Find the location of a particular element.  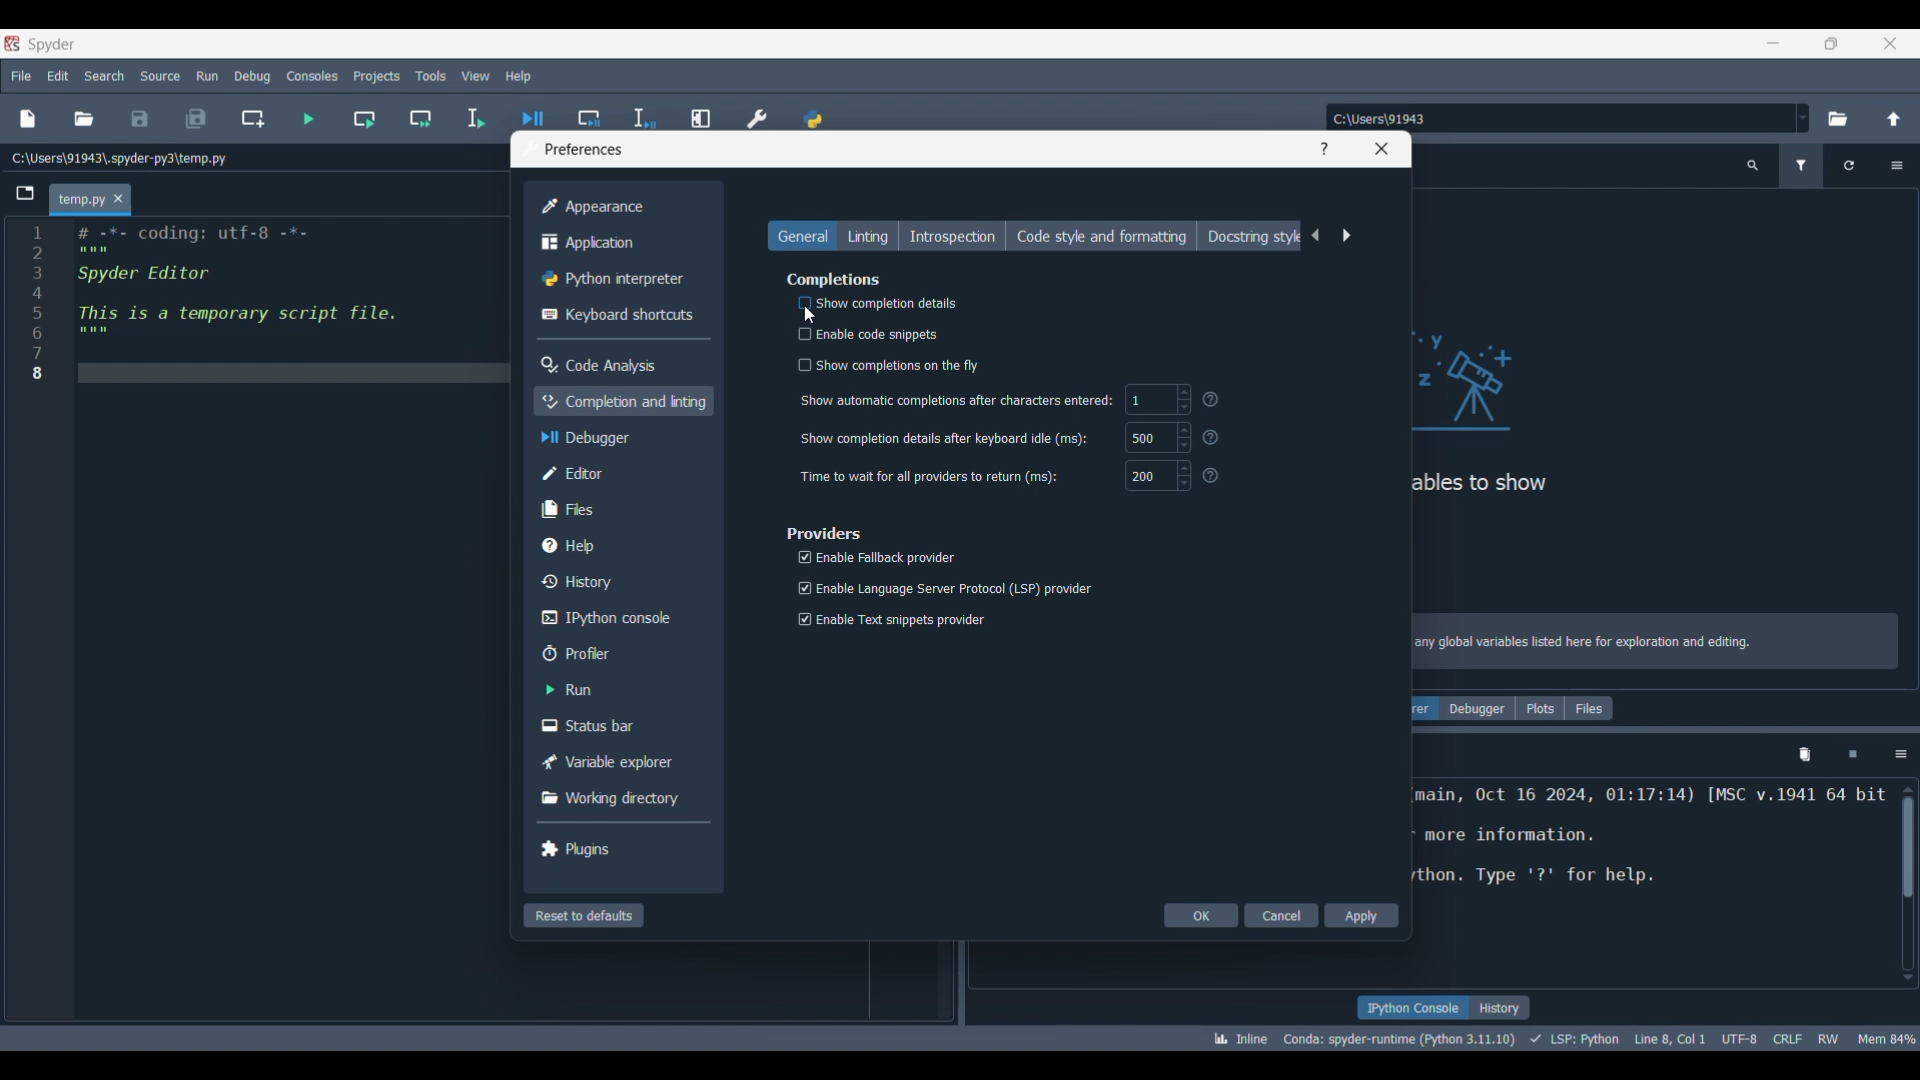

Remove variables from namespace is located at coordinates (1805, 755).